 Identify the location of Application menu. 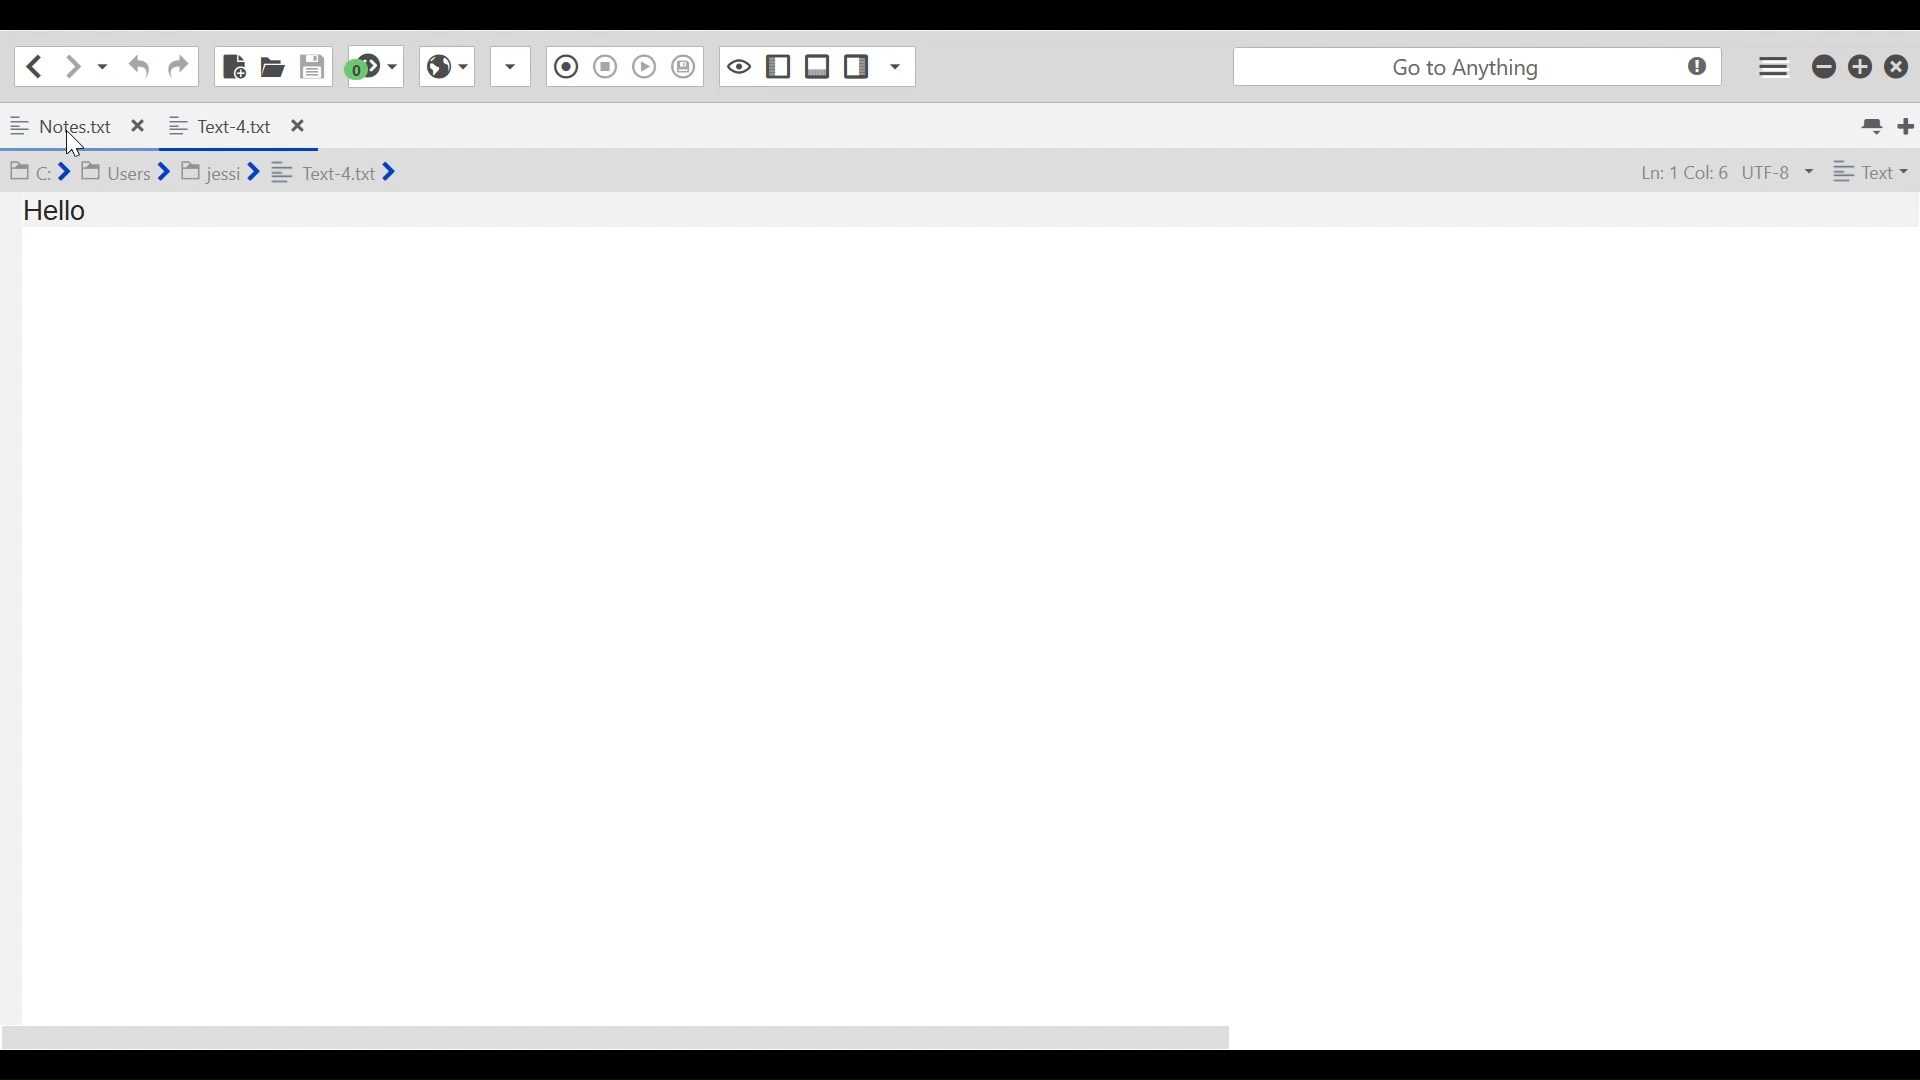
(1775, 66).